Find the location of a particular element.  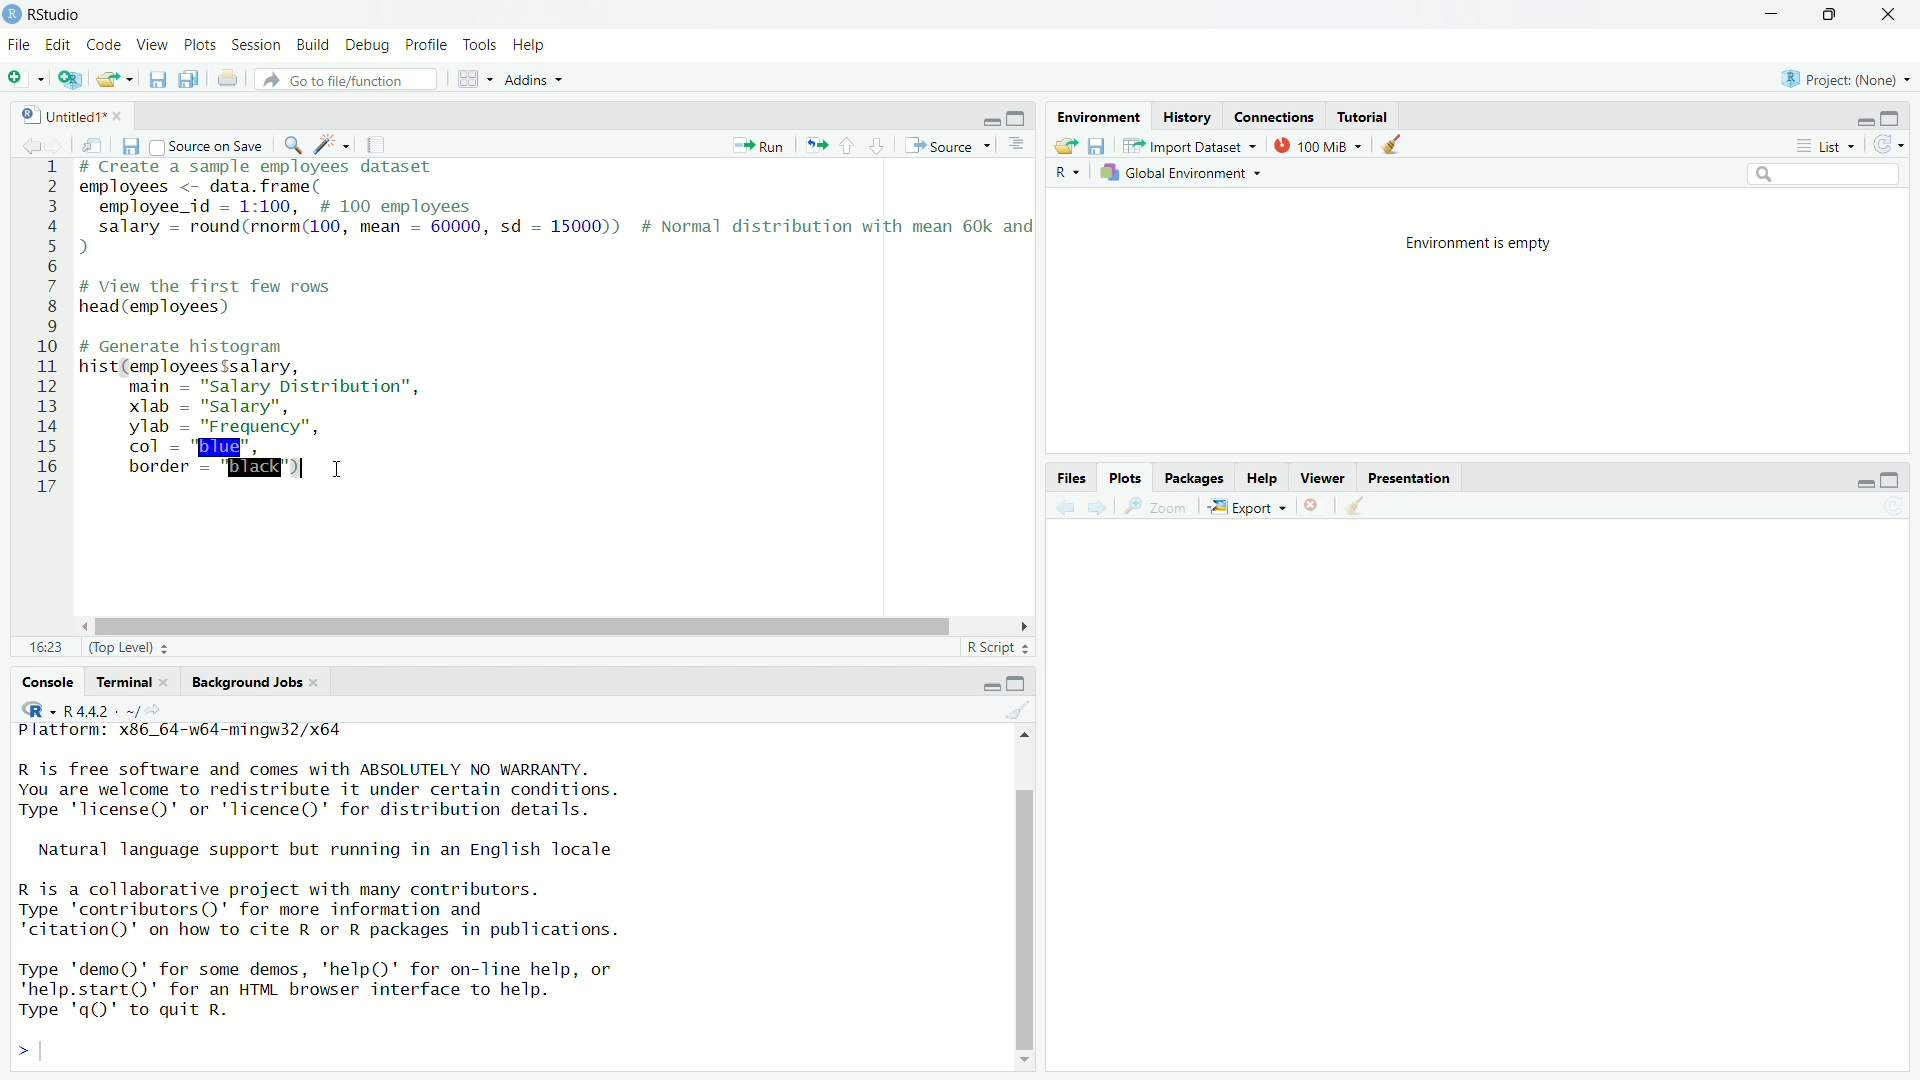

R 4.4.2 - ~/ is located at coordinates (113, 711).